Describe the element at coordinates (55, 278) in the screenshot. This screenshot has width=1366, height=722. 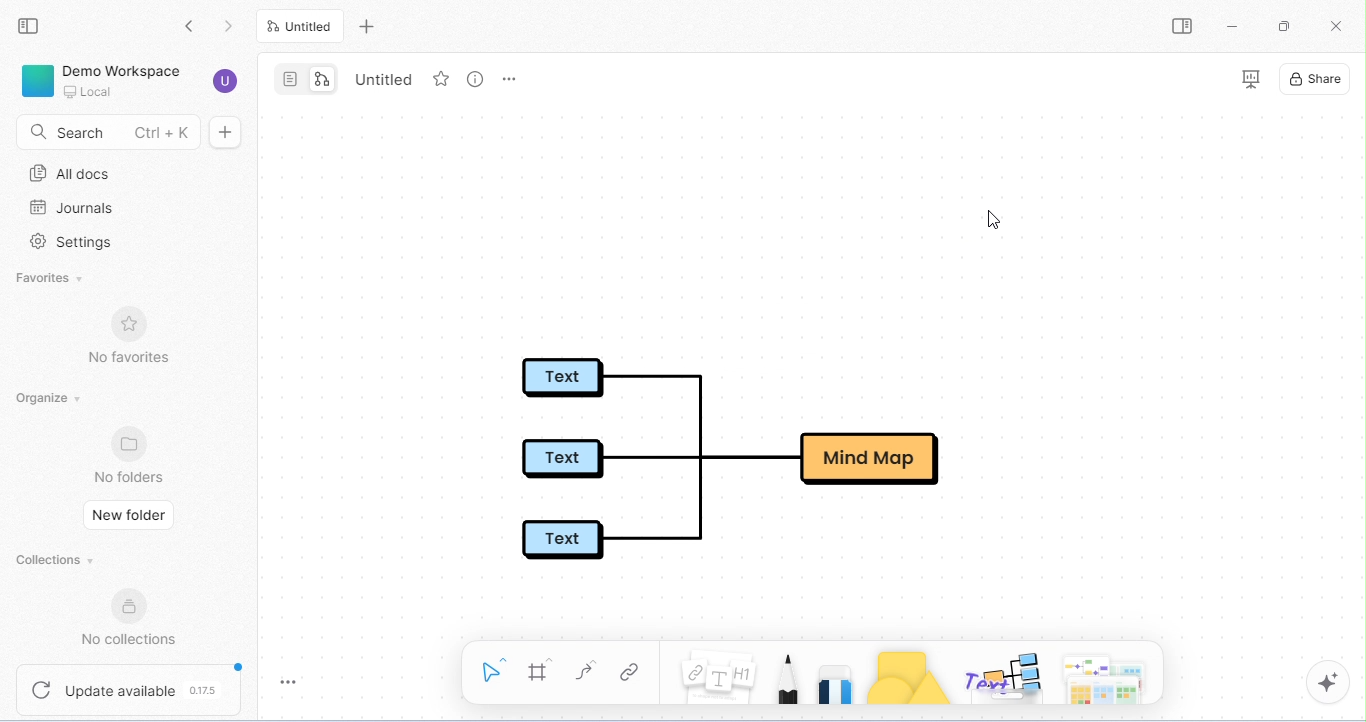
I see `favorites` at that location.